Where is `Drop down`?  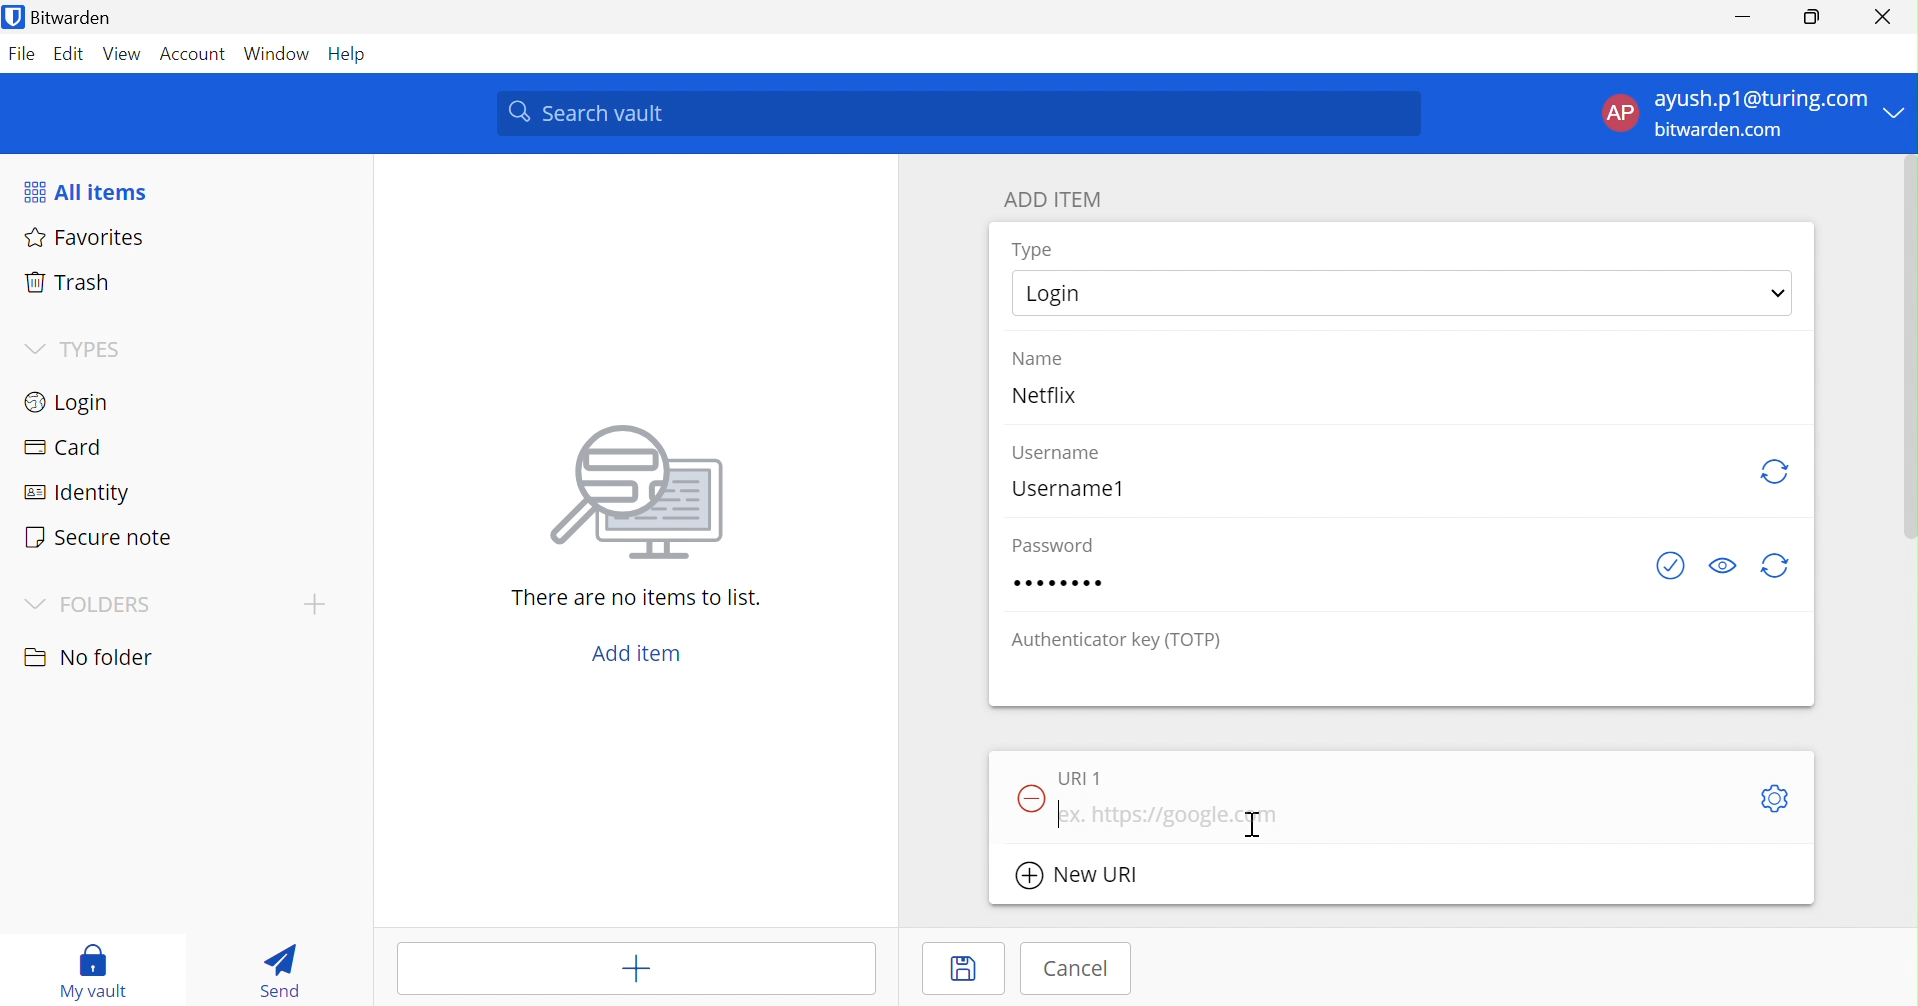
Drop down is located at coordinates (1896, 111).